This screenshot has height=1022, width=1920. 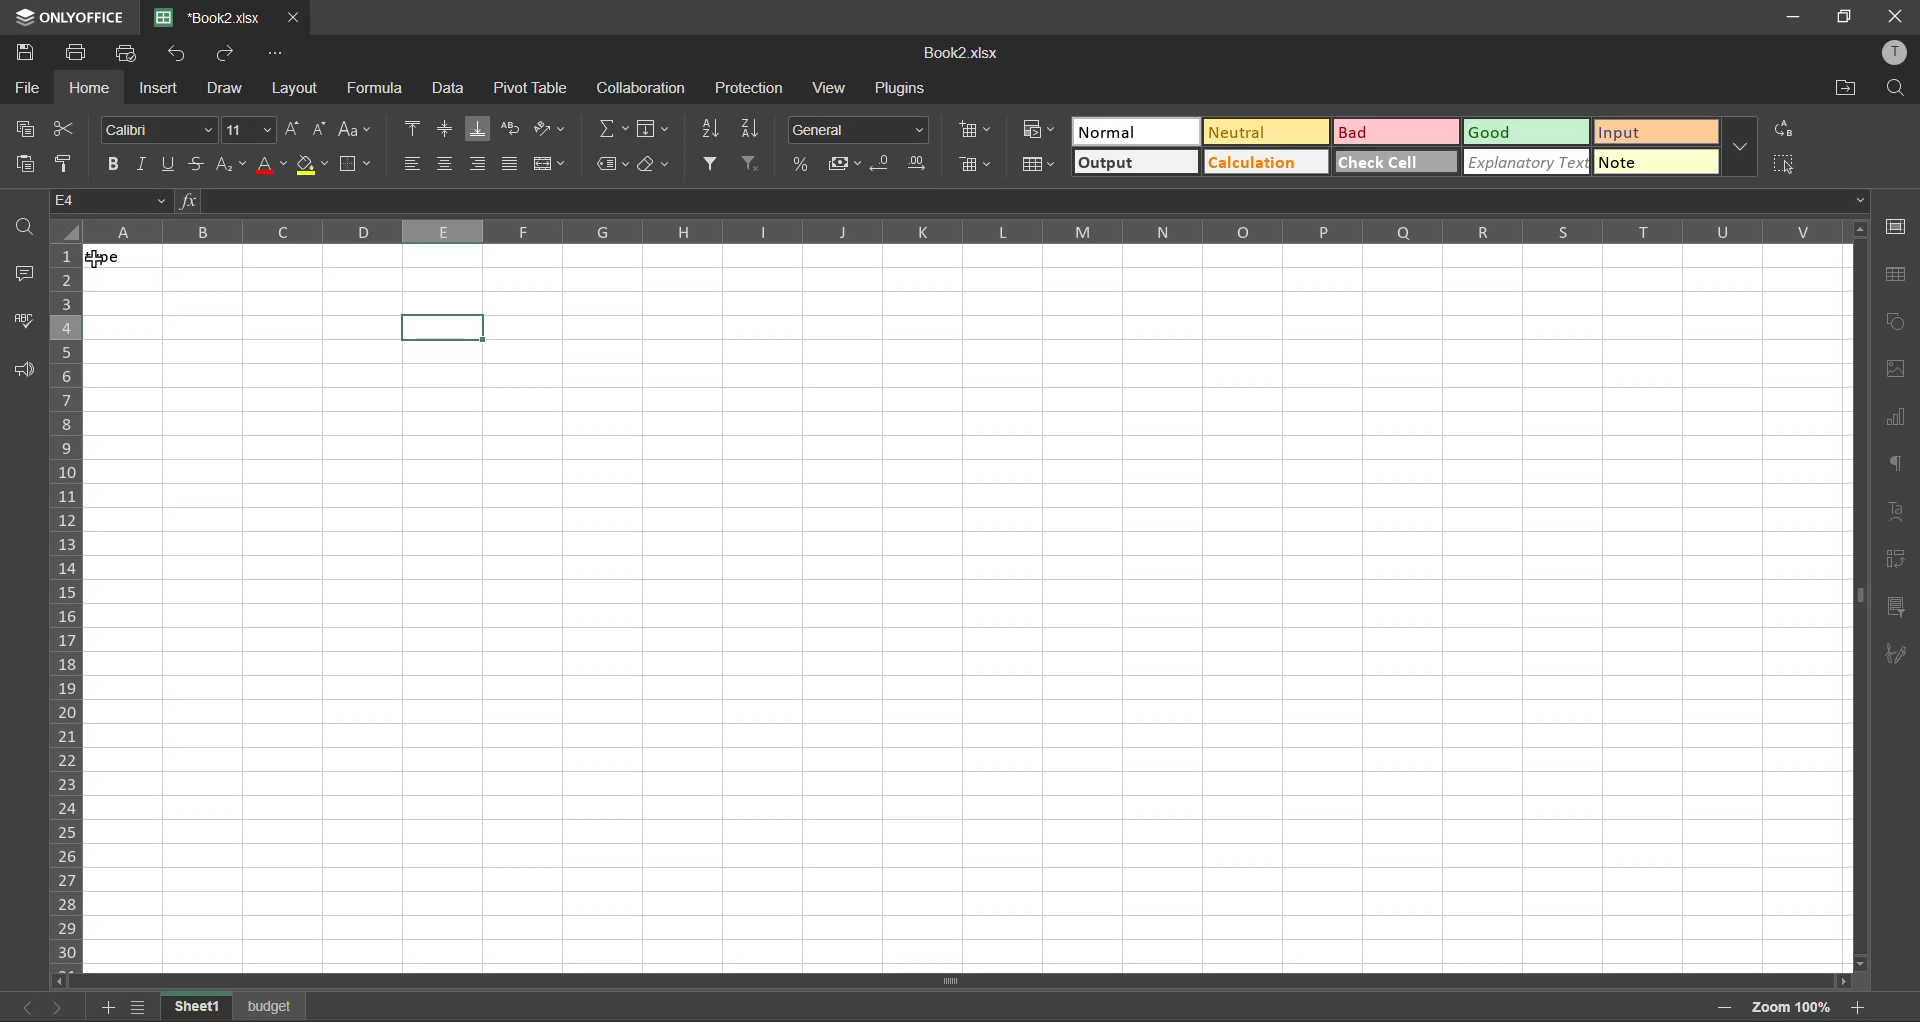 What do you see at coordinates (1861, 1007) in the screenshot?
I see `zoom in` at bounding box center [1861, 1007].